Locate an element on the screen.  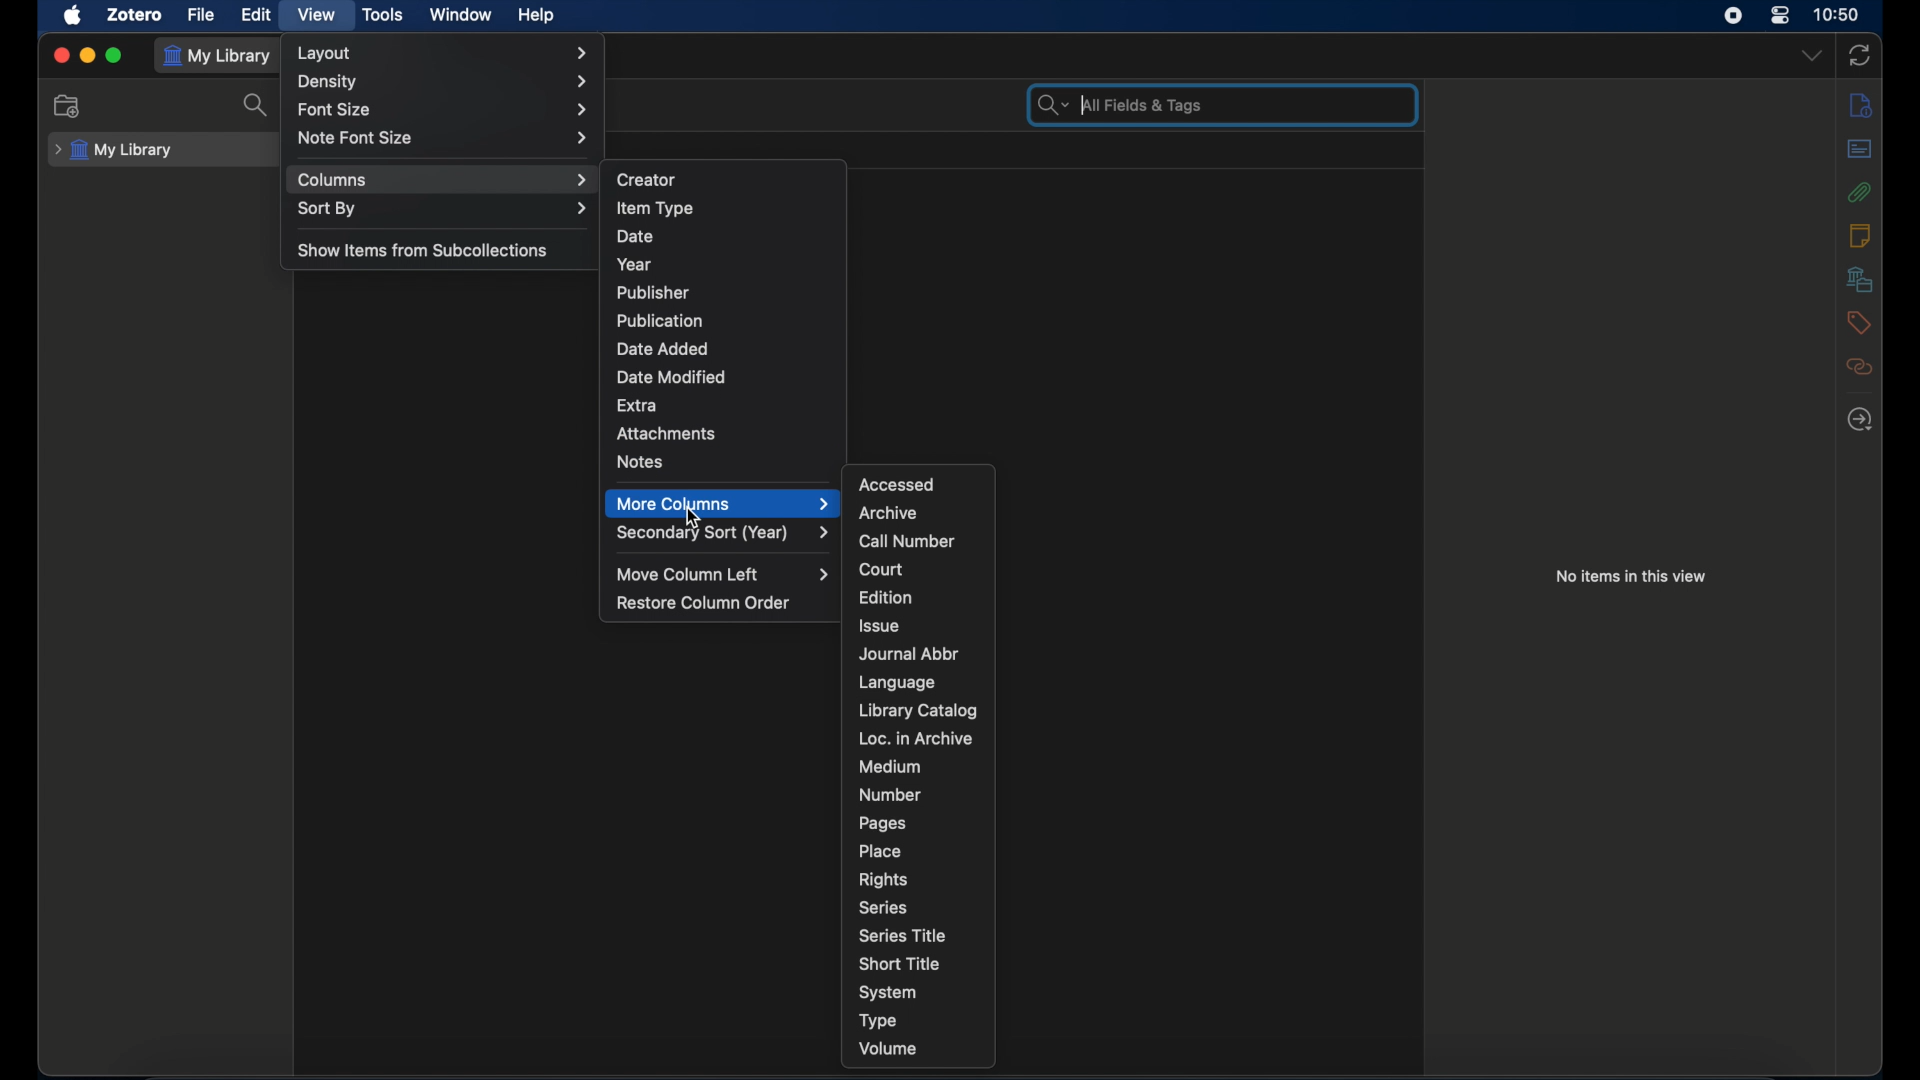
publisher is located at coordinates (652, 292).